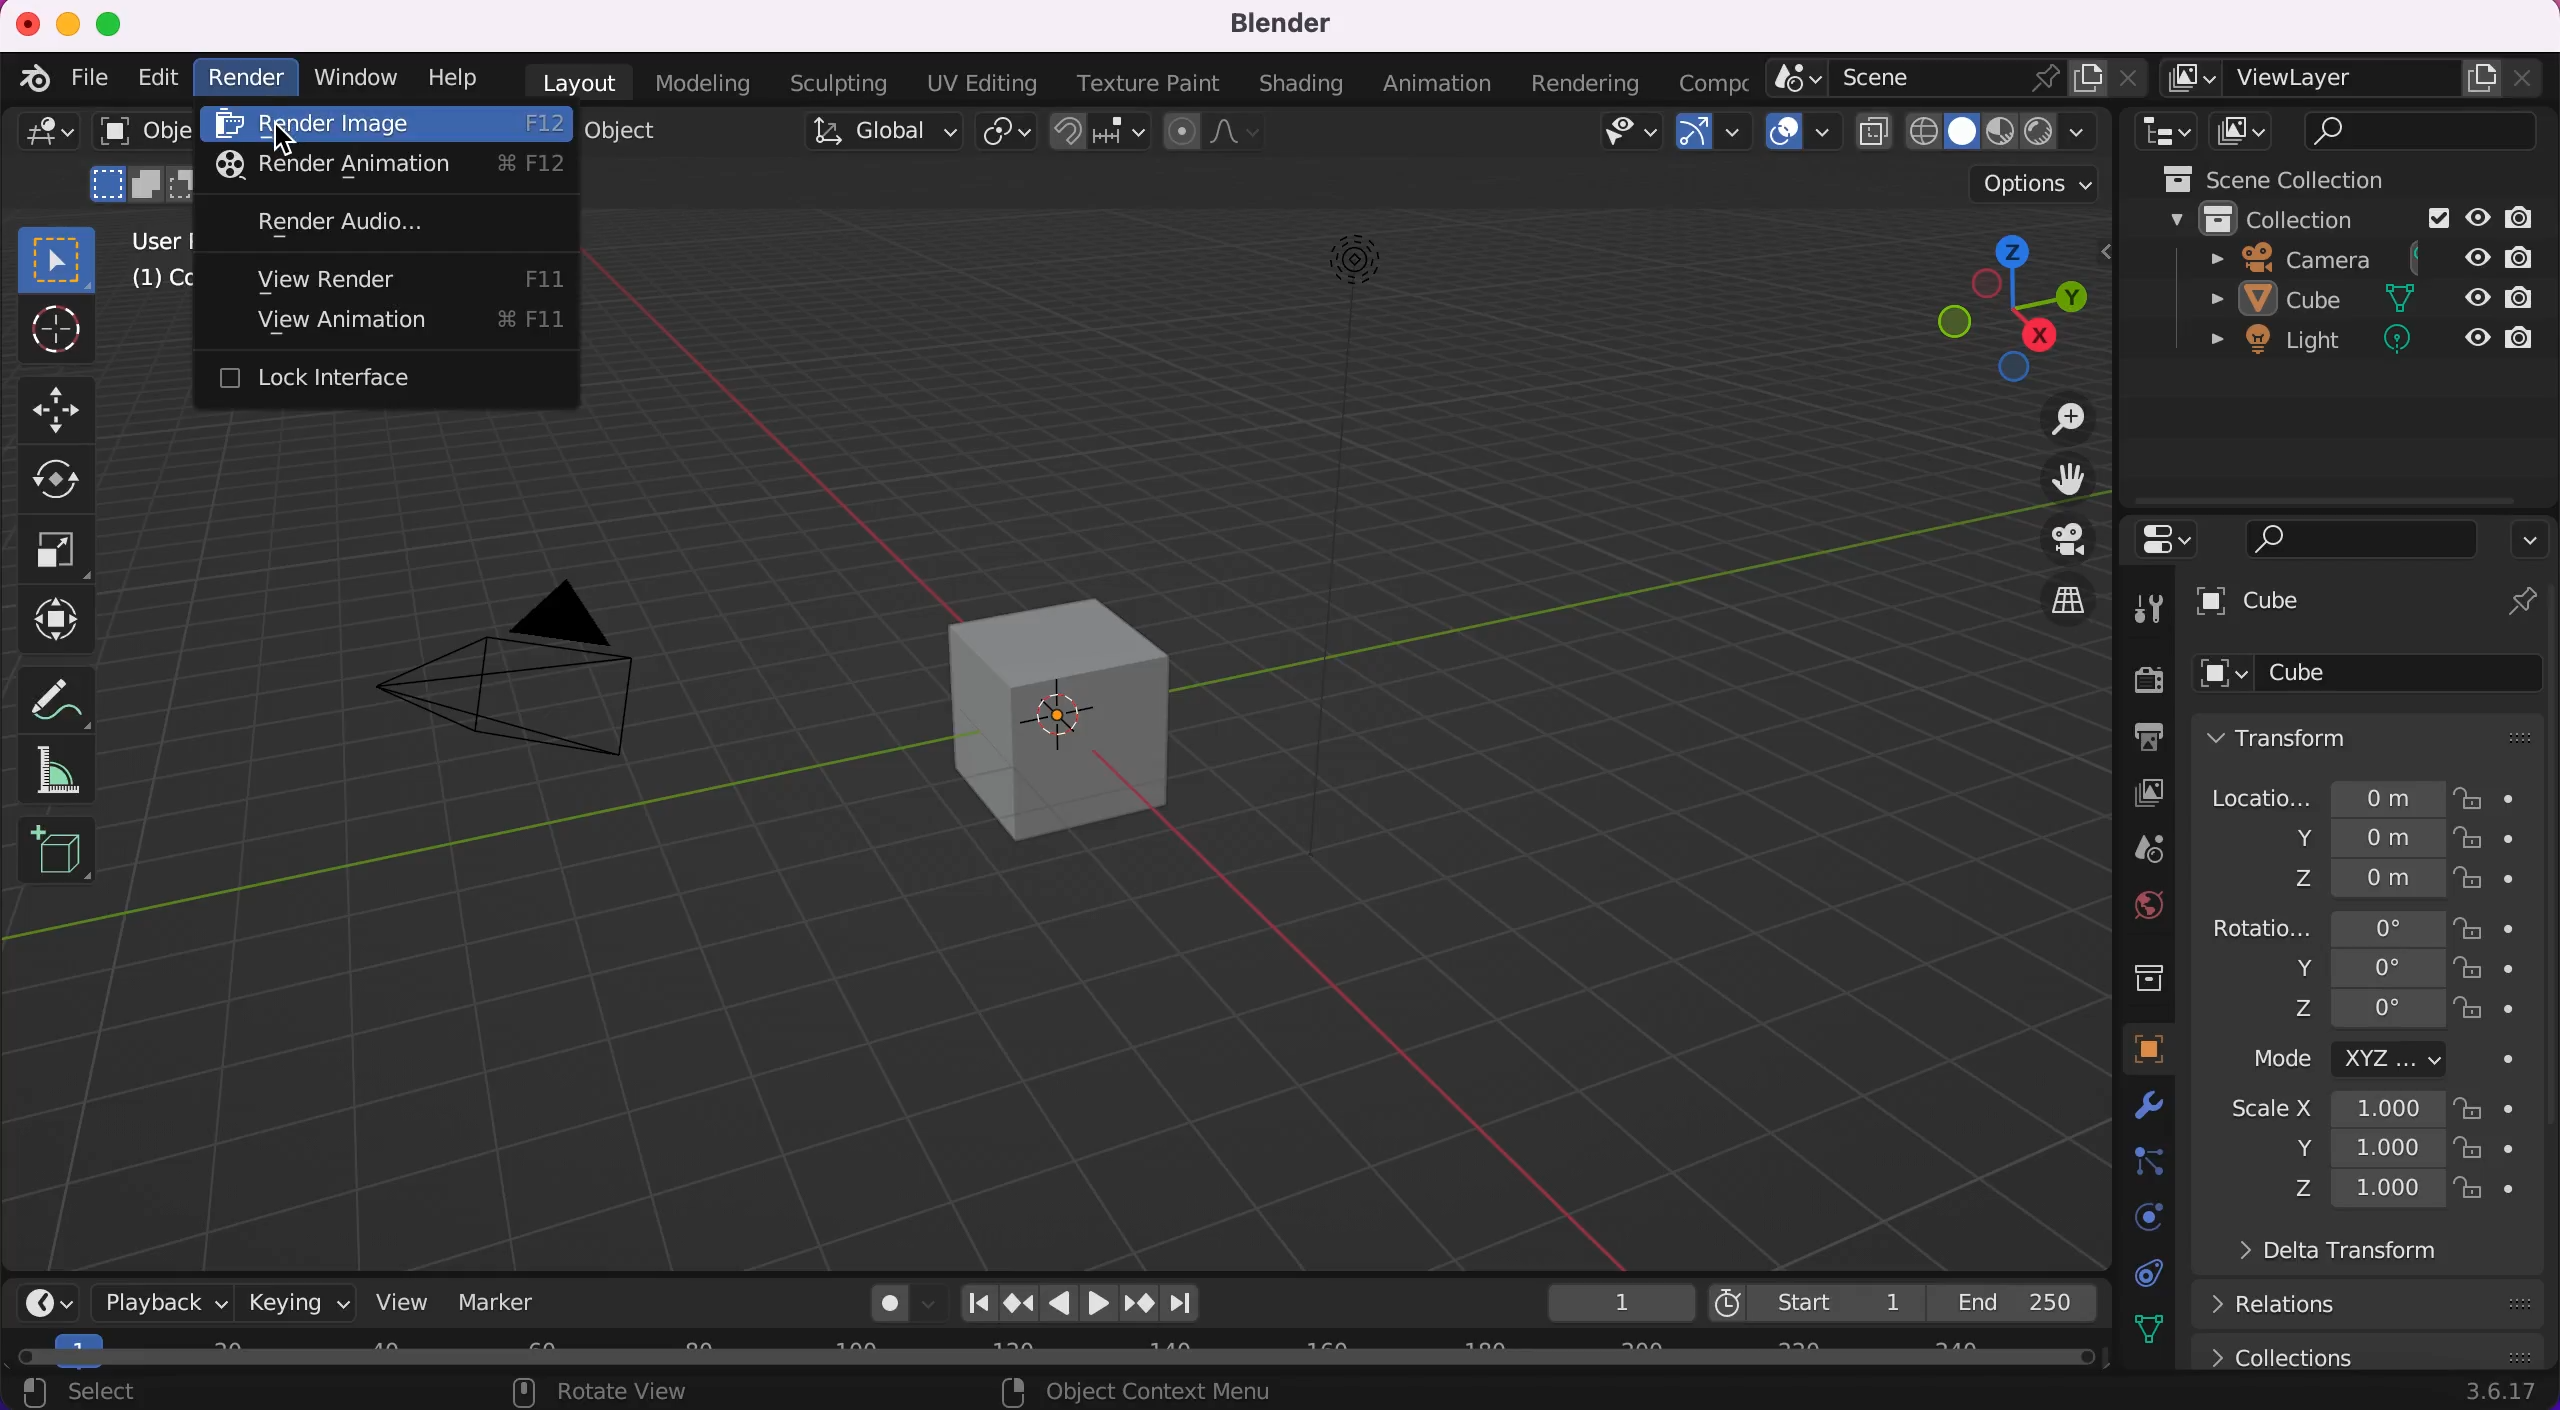 The height and width of the screenshot is (1410, 2560). I want to click on toggle x ray, so click(1875, 137).